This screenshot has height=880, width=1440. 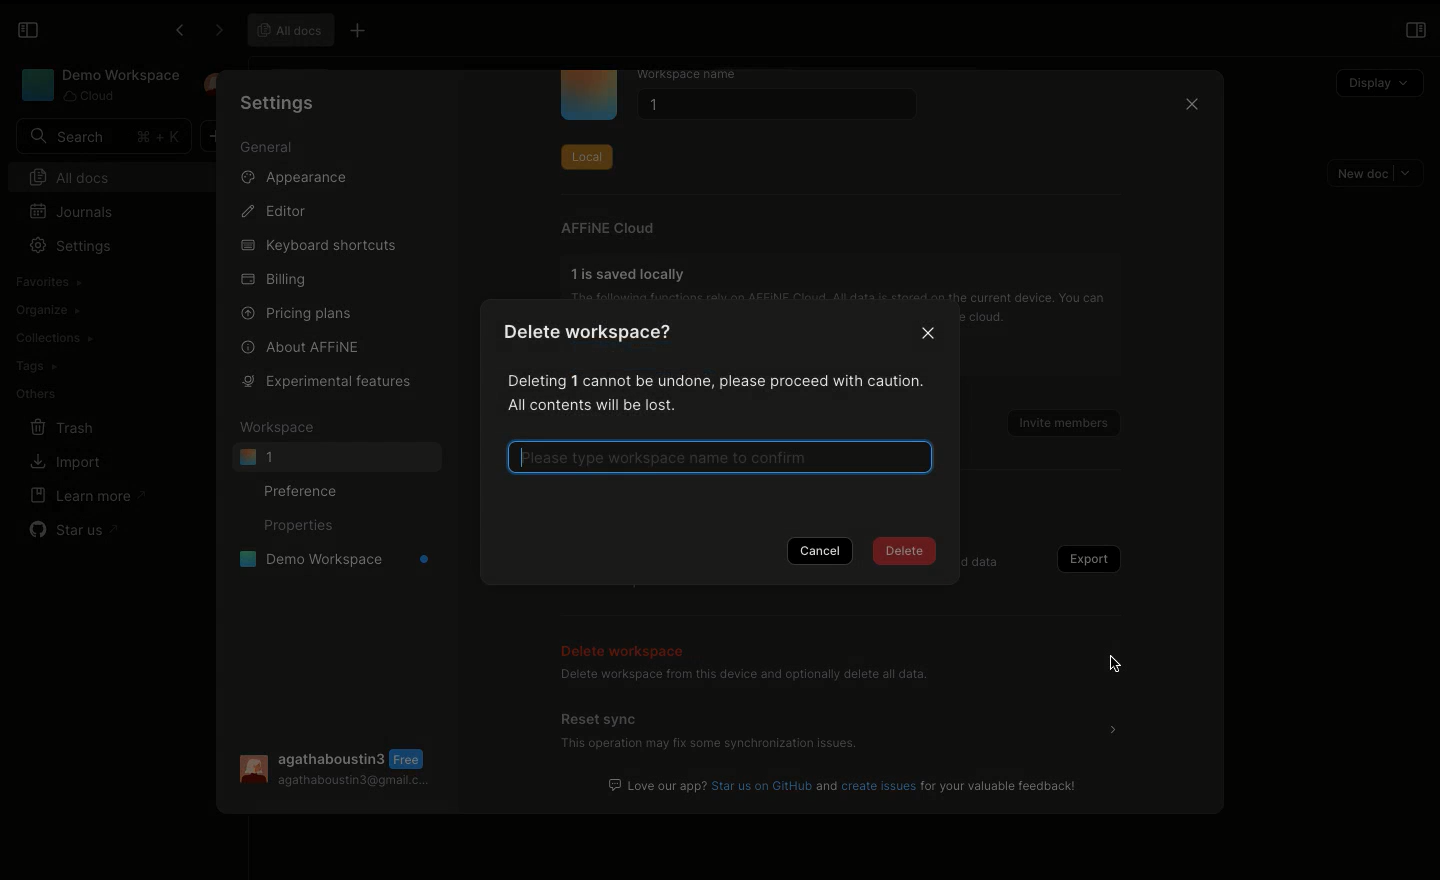 What do you see at coordinates (703, 75) in the screenshot?
I see `Workspace name` at bounding box center [703, 75].